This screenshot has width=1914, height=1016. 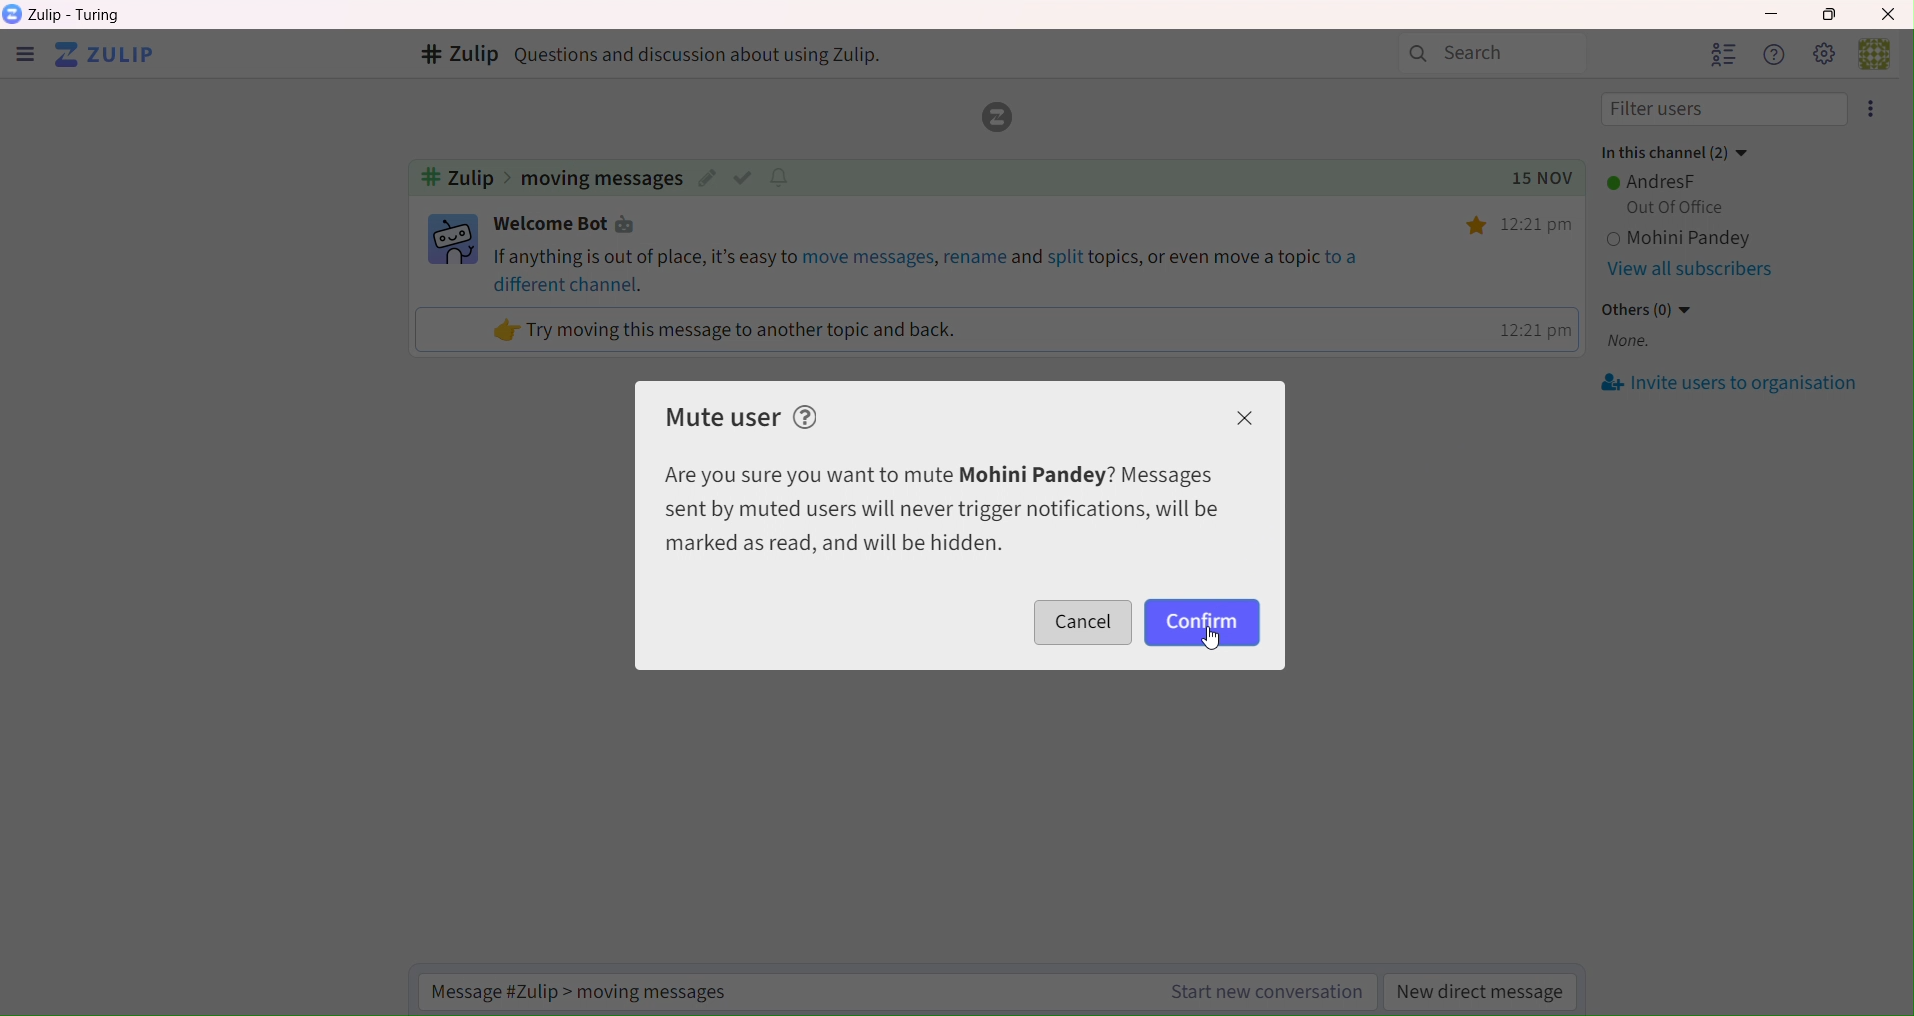 What do you see at coordinates (1823, 53) in the screenshot?
I see `Settings` at bounding box center [1823, 53].